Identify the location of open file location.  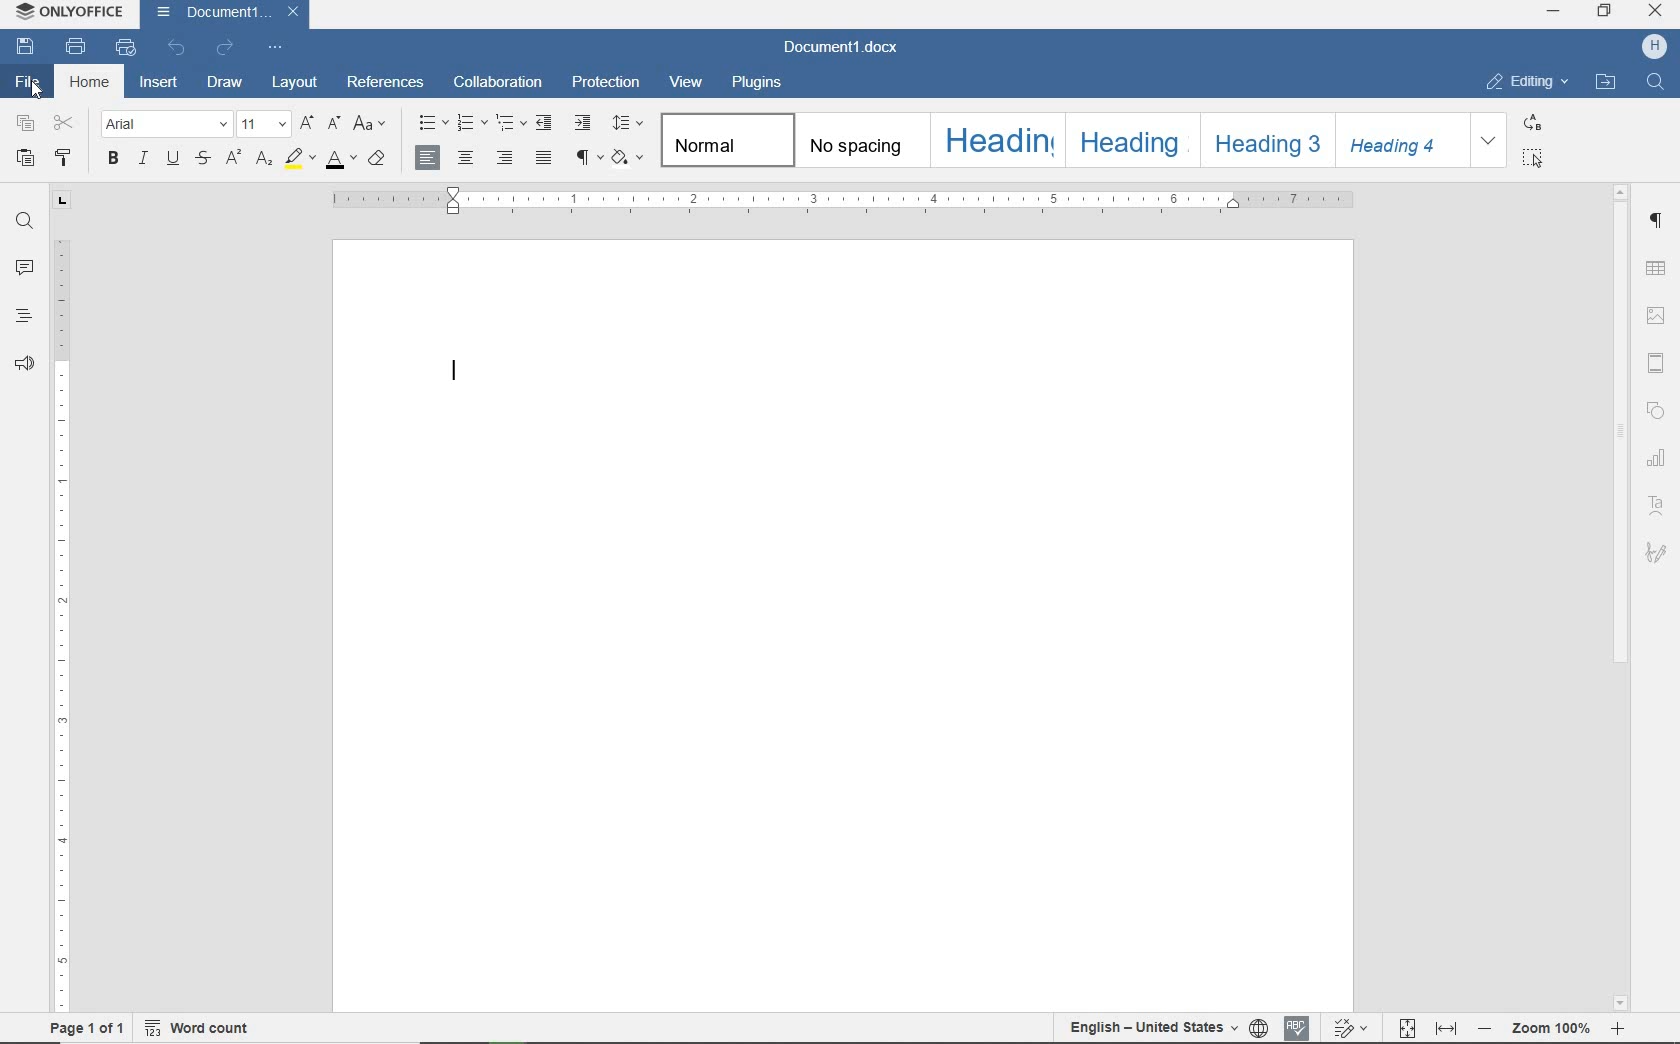
(1607, 84).